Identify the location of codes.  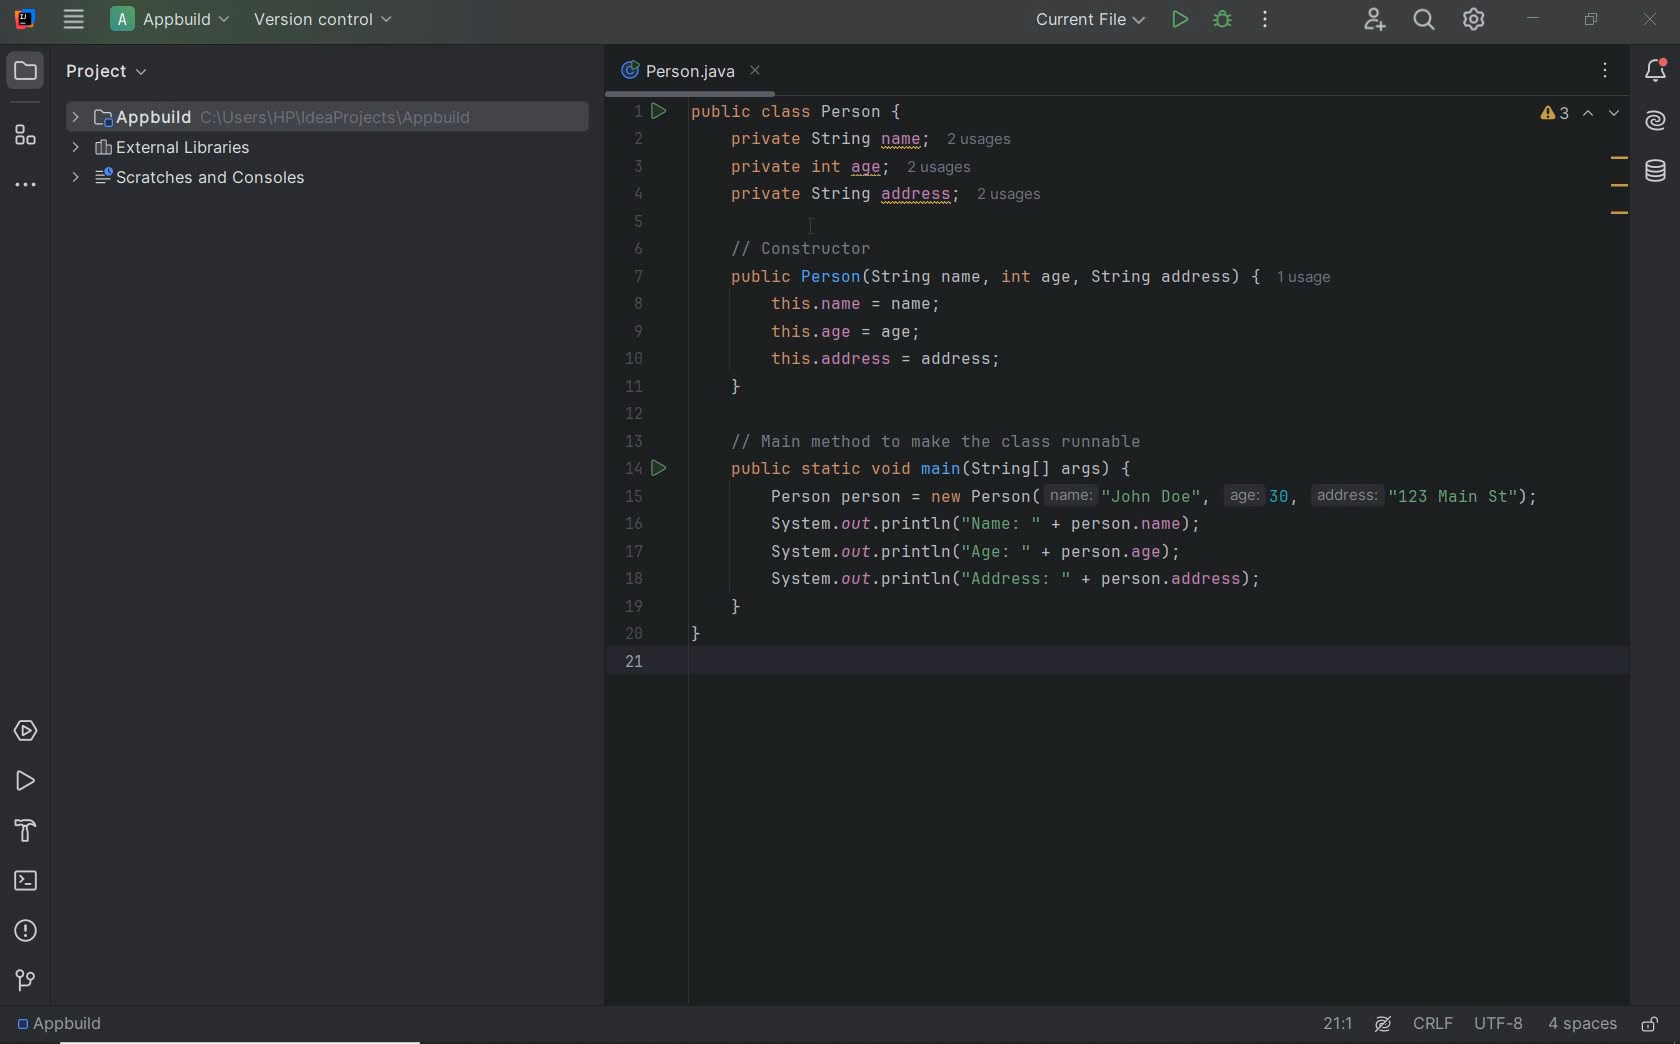
(1076, 152).